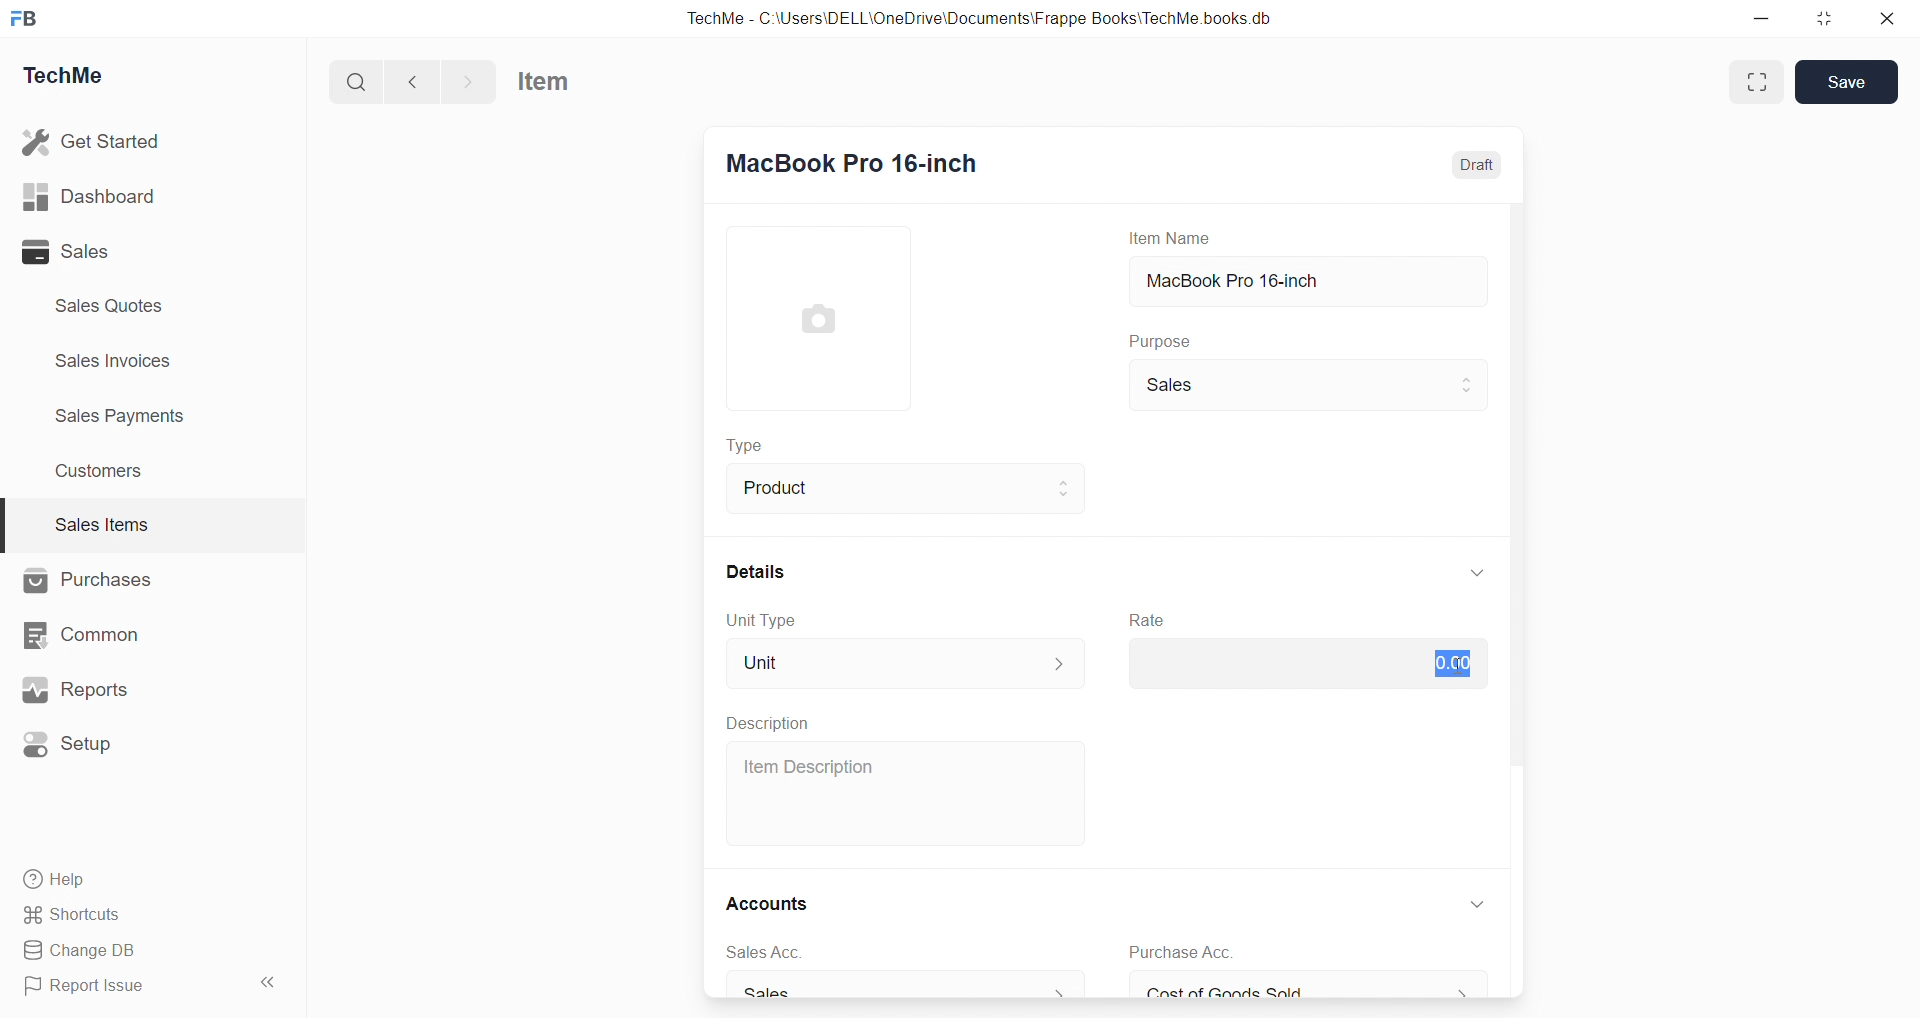 The image size is (1920, 1018). Describe the element at coordinates (93, 142) in the screenshot. I see `Get Started` at that location.